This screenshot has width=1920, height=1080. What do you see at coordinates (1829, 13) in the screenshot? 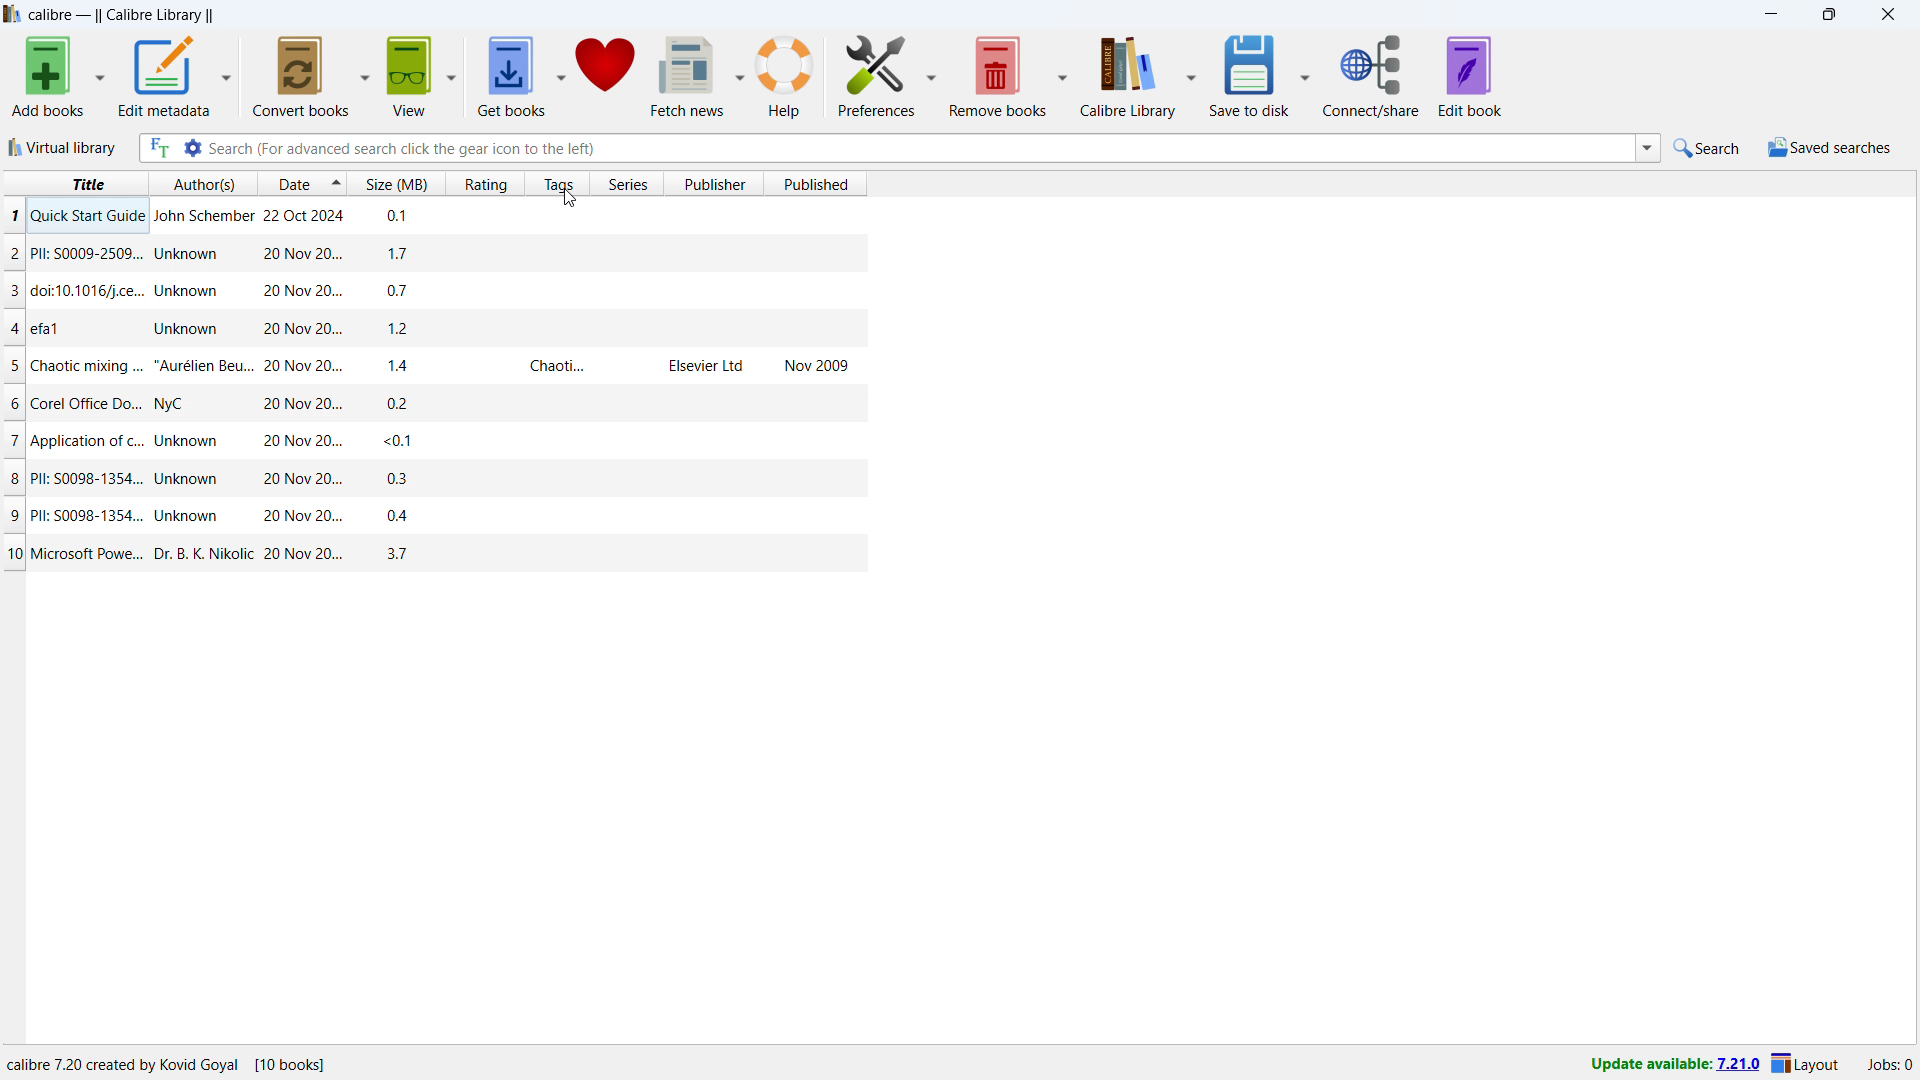
I see `maximize` at bounding box center [1829, 13].